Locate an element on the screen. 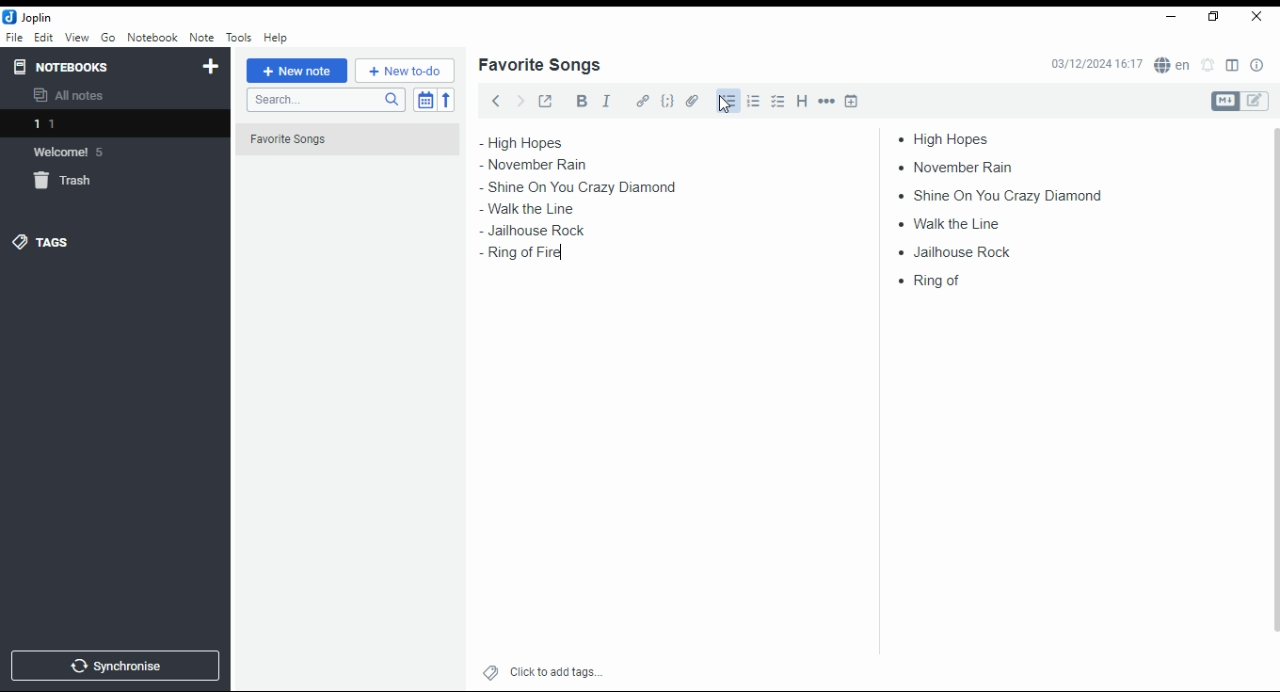  spell checker is located at coordinates (1174, 64).